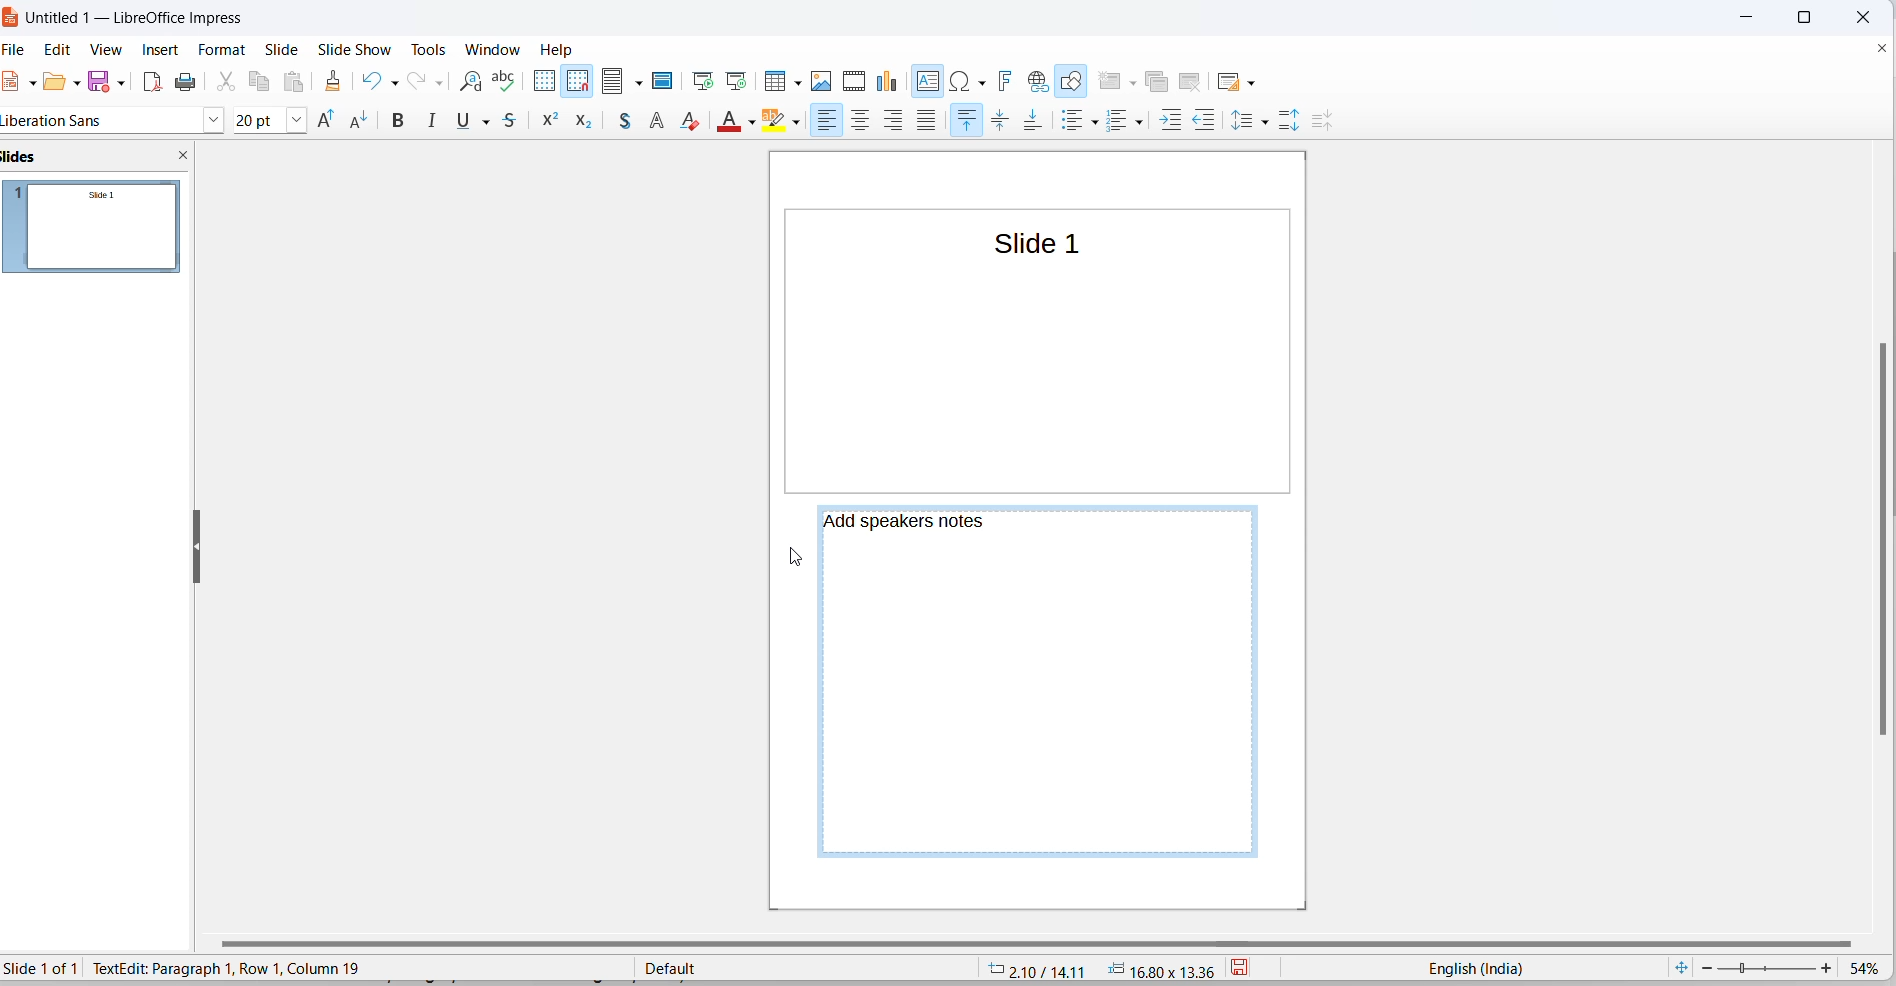 This screenshot has width=1896, height=986. I want to click on line and arrows options, so click(312, 123).